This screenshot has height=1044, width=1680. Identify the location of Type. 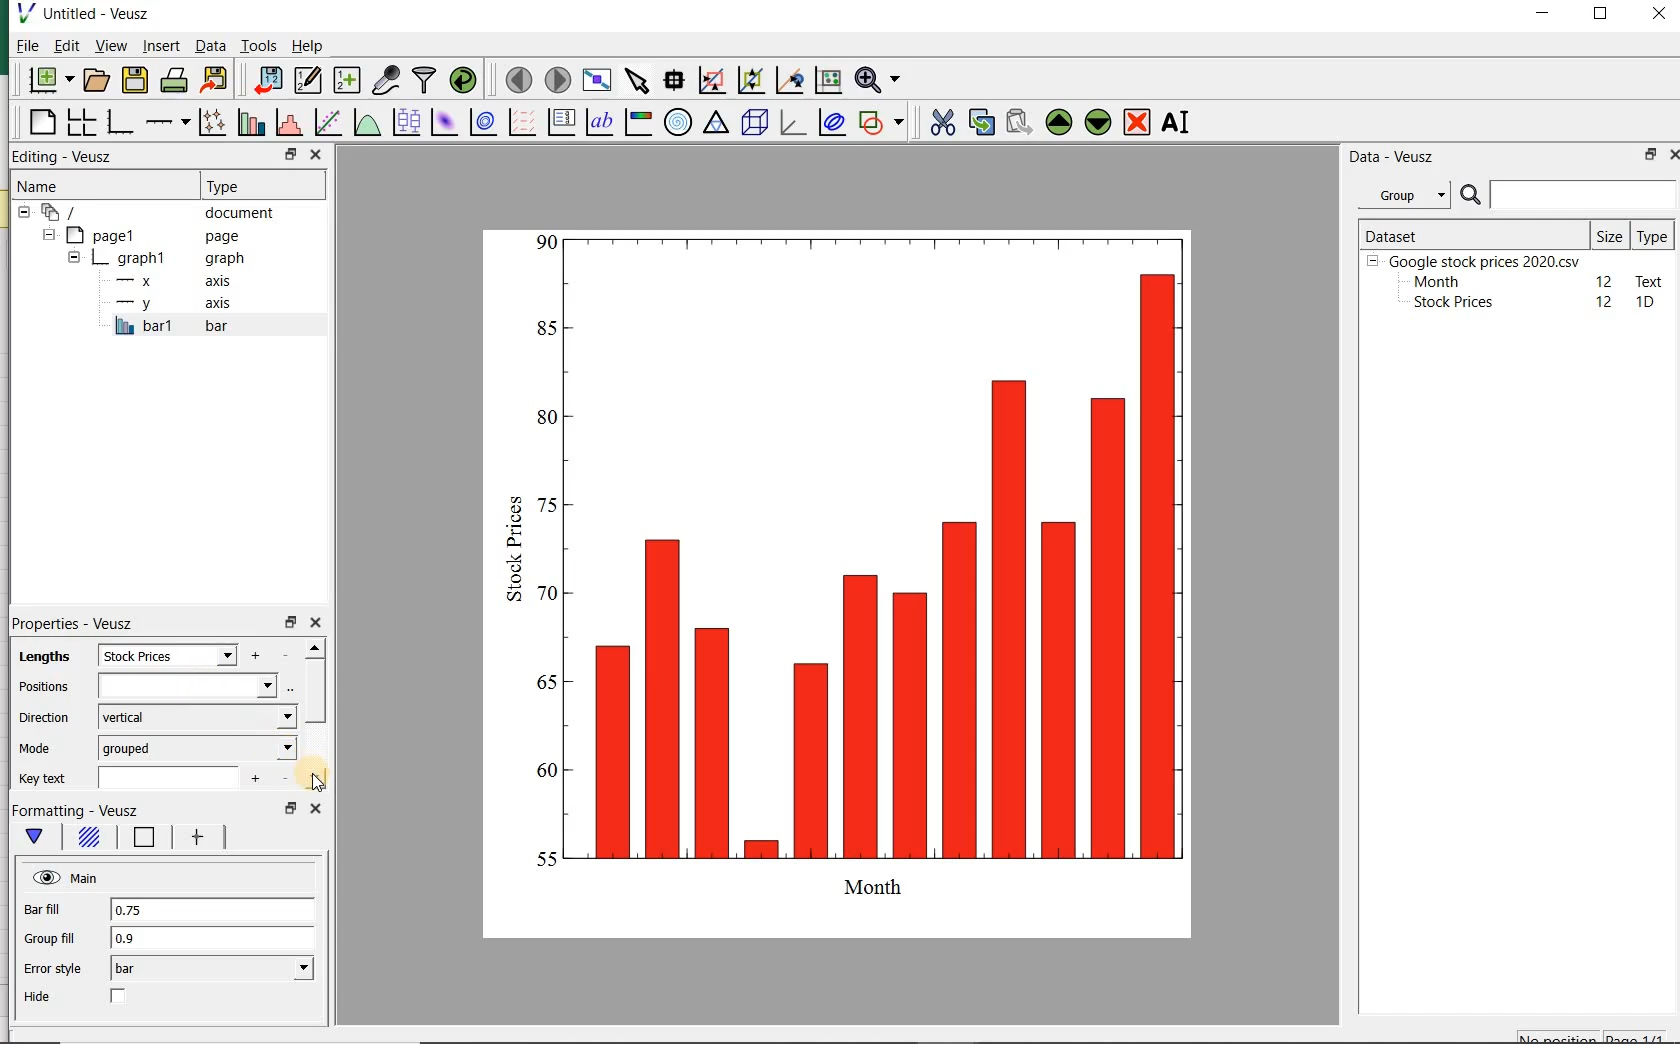
(1652, 235).